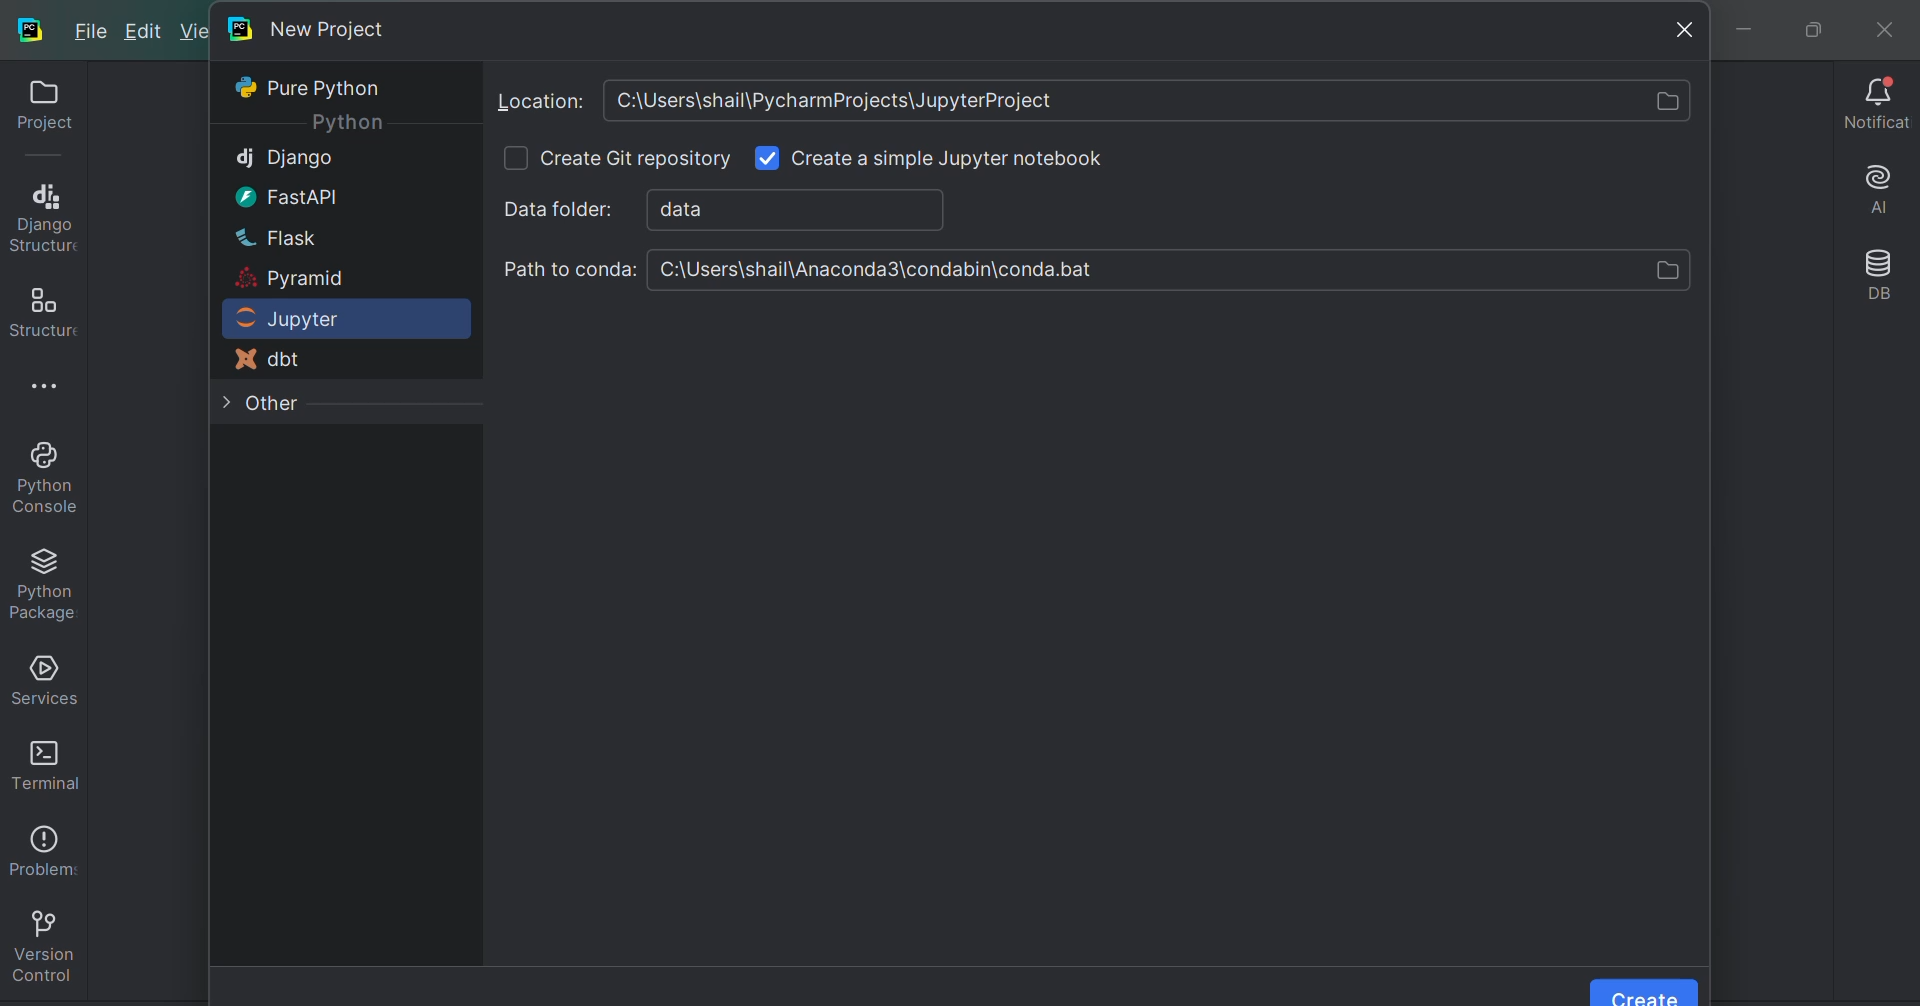  Describe the element at coordinates (315, 88) in the screenshot. I see `Pure Python` at that location.